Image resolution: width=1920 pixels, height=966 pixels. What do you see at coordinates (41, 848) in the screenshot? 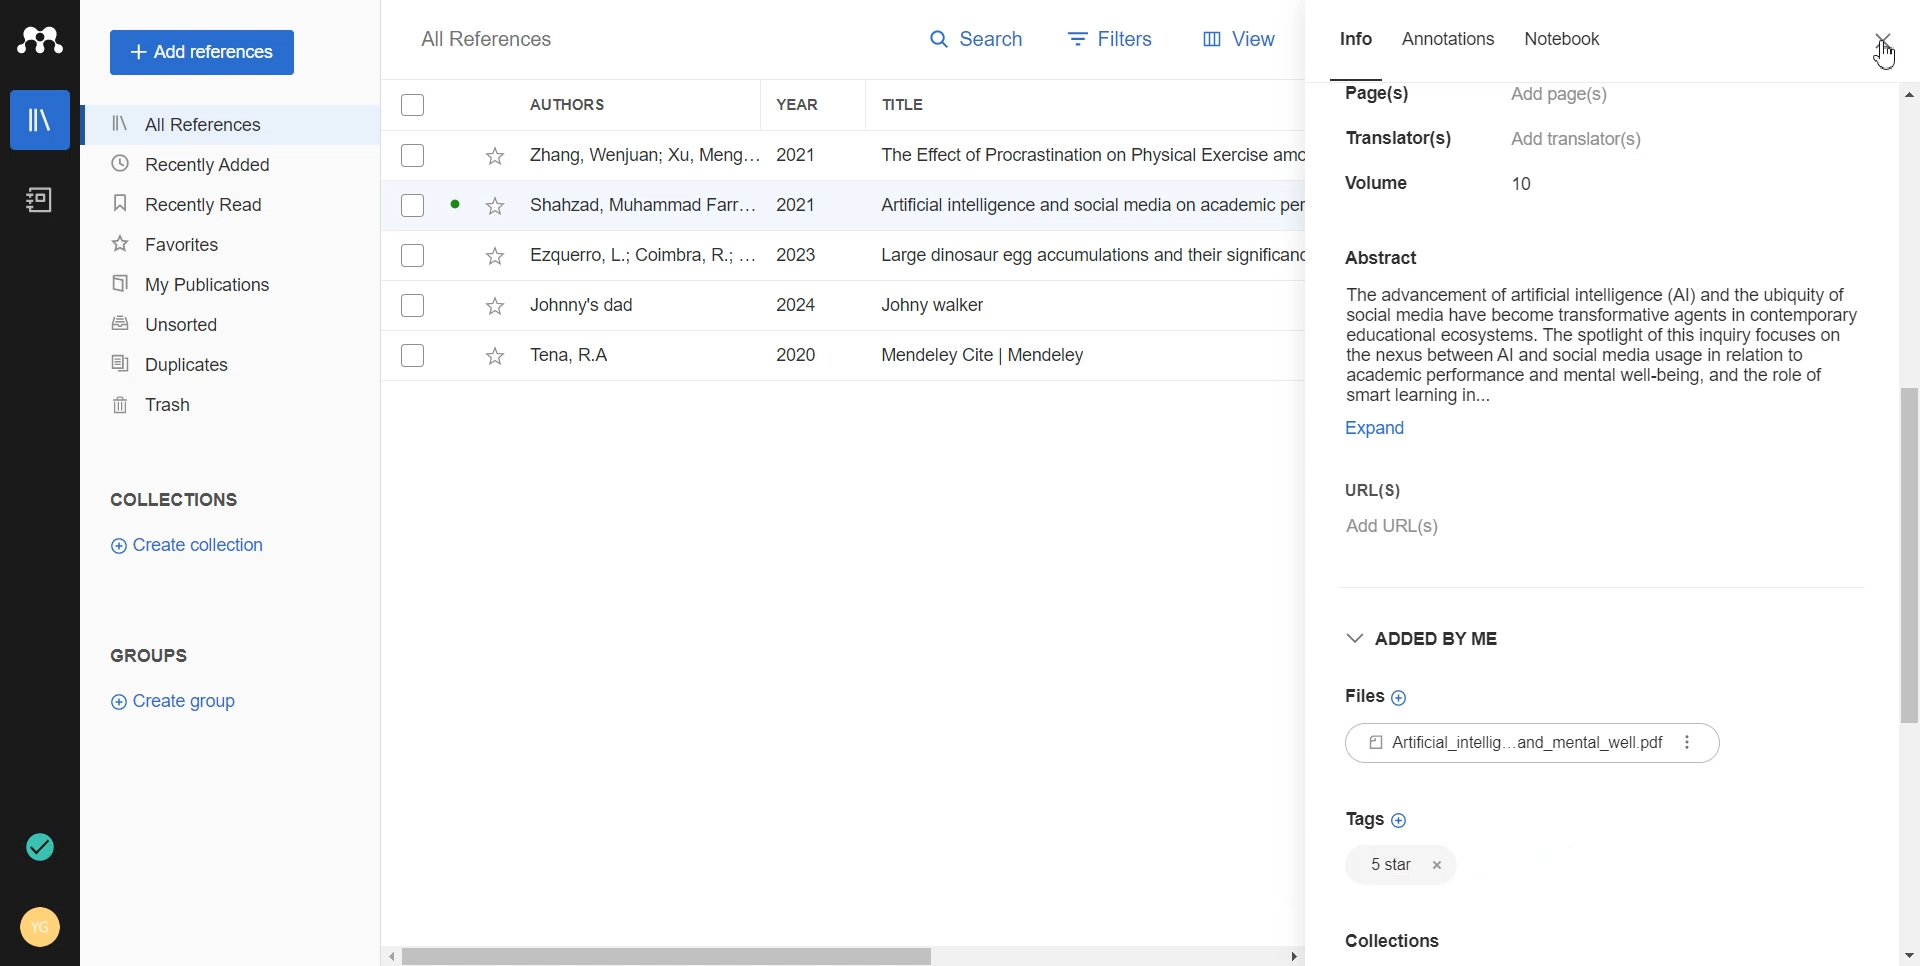
I see `Auto Sync` at bounding box center [41, 848].